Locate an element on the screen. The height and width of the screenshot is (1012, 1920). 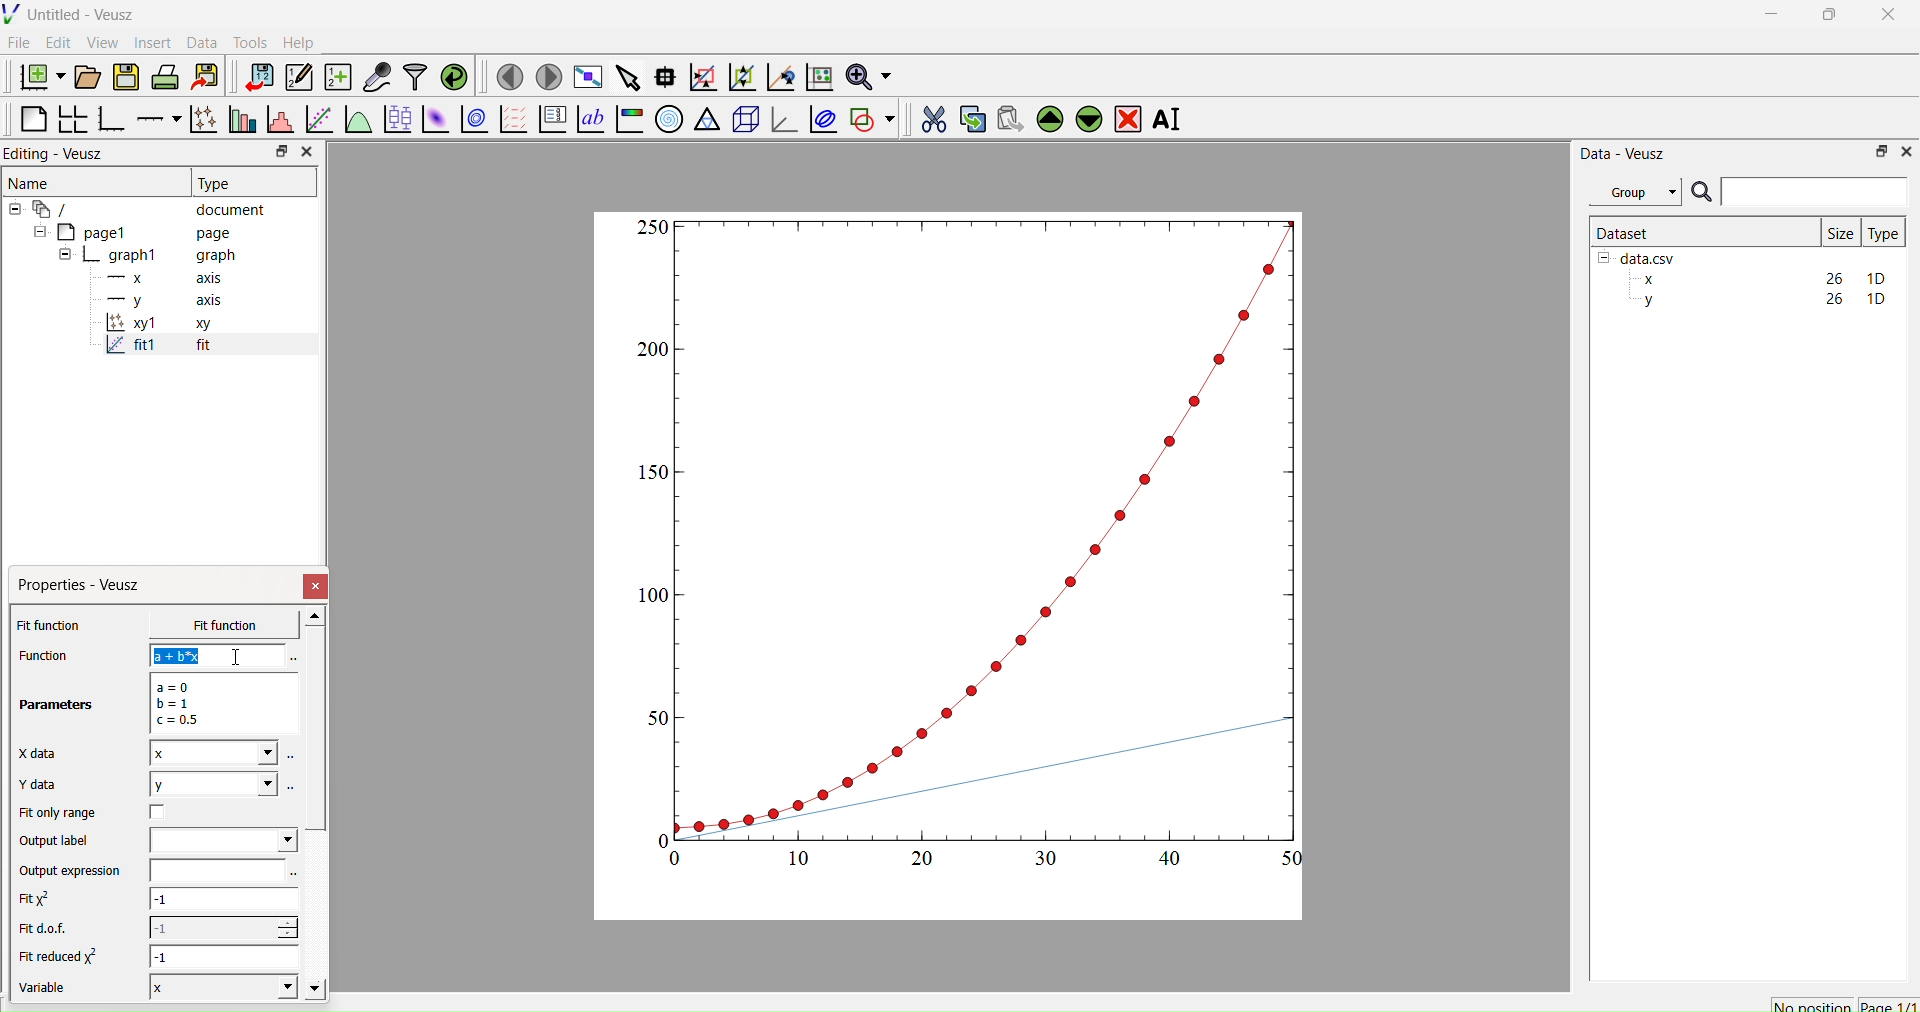
-1 is located at coordinates (223, 927).